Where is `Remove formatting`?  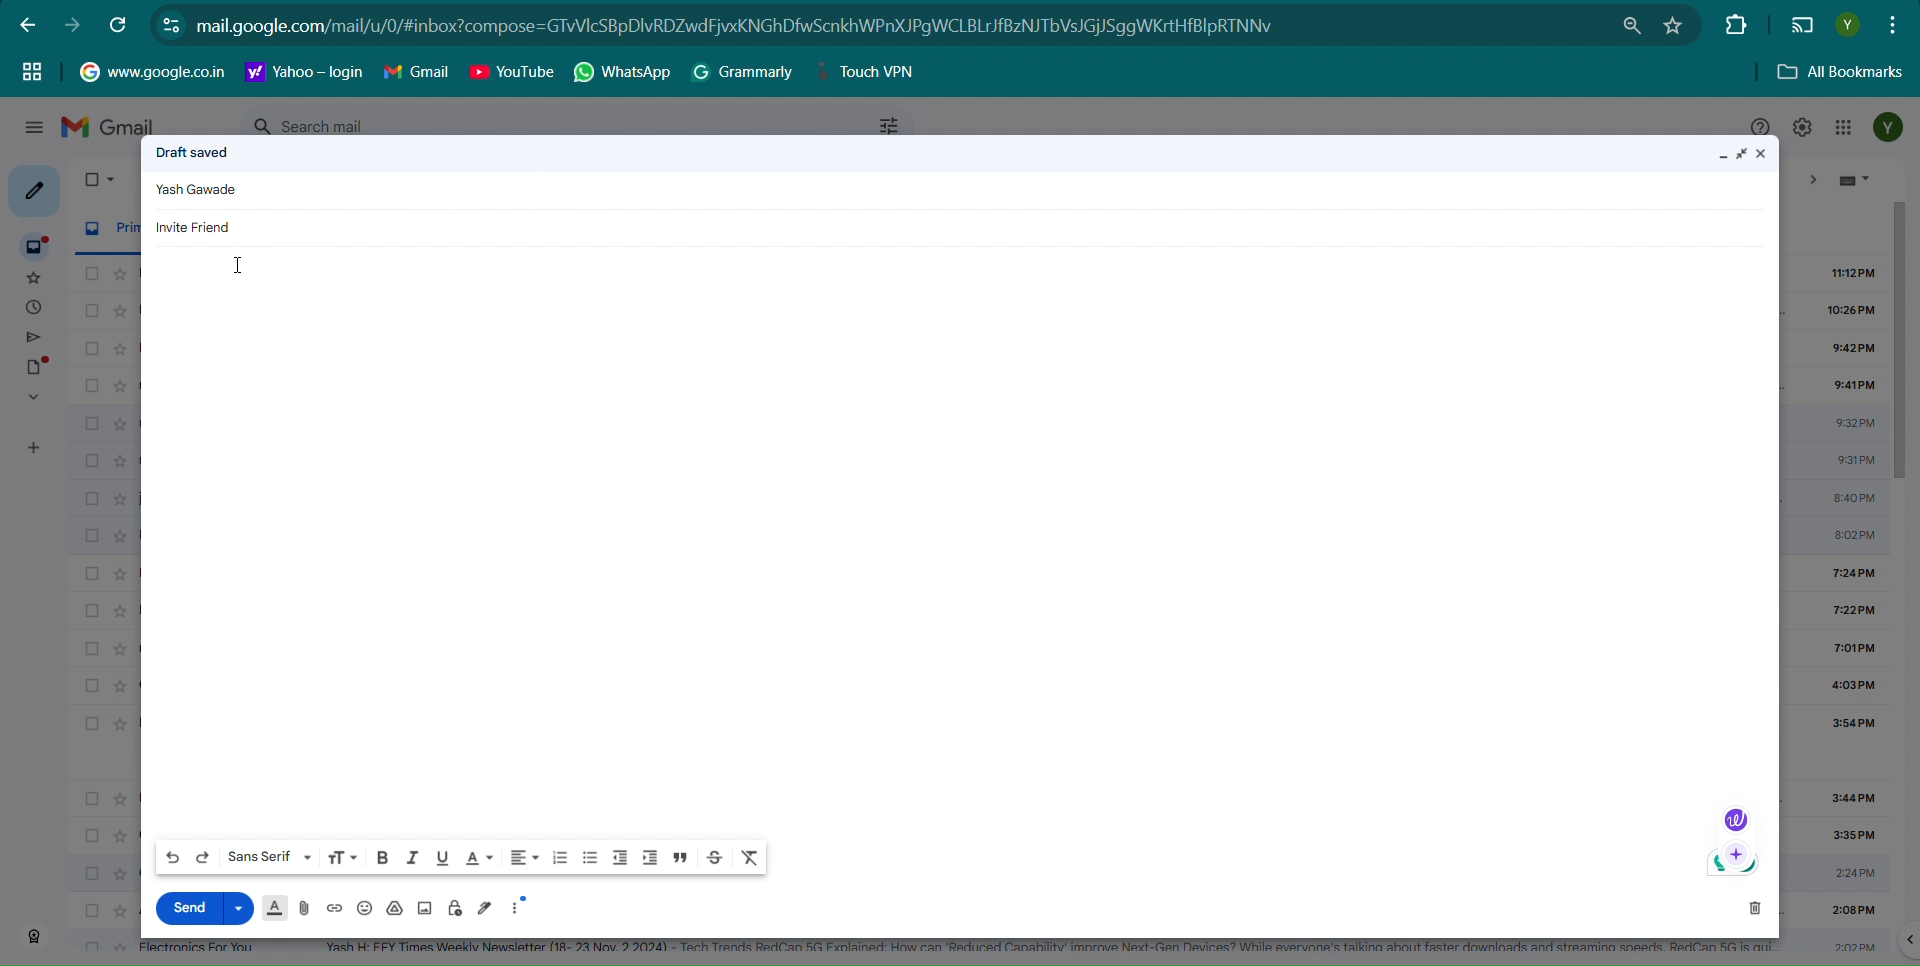
Remove formatting is located at coordinates (751, 857).